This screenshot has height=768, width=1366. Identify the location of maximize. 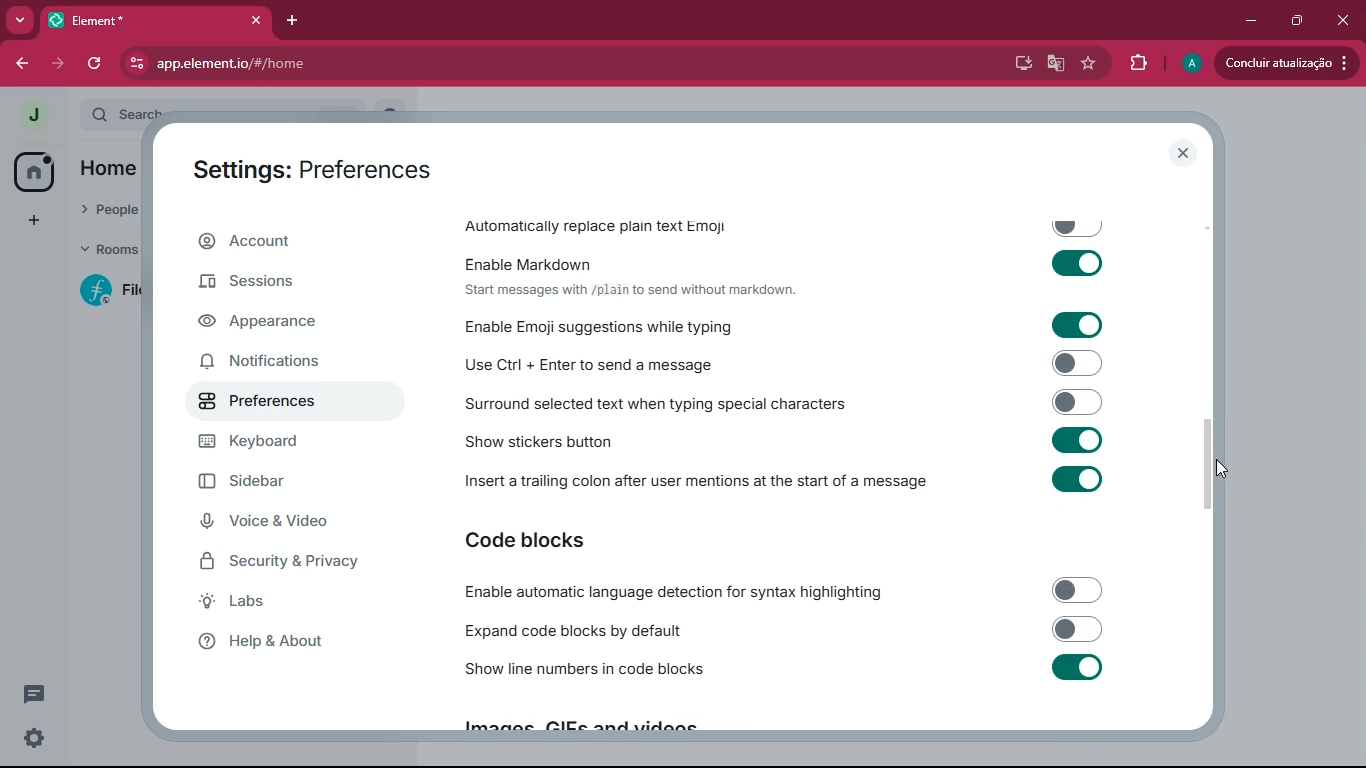
(1293, 22).